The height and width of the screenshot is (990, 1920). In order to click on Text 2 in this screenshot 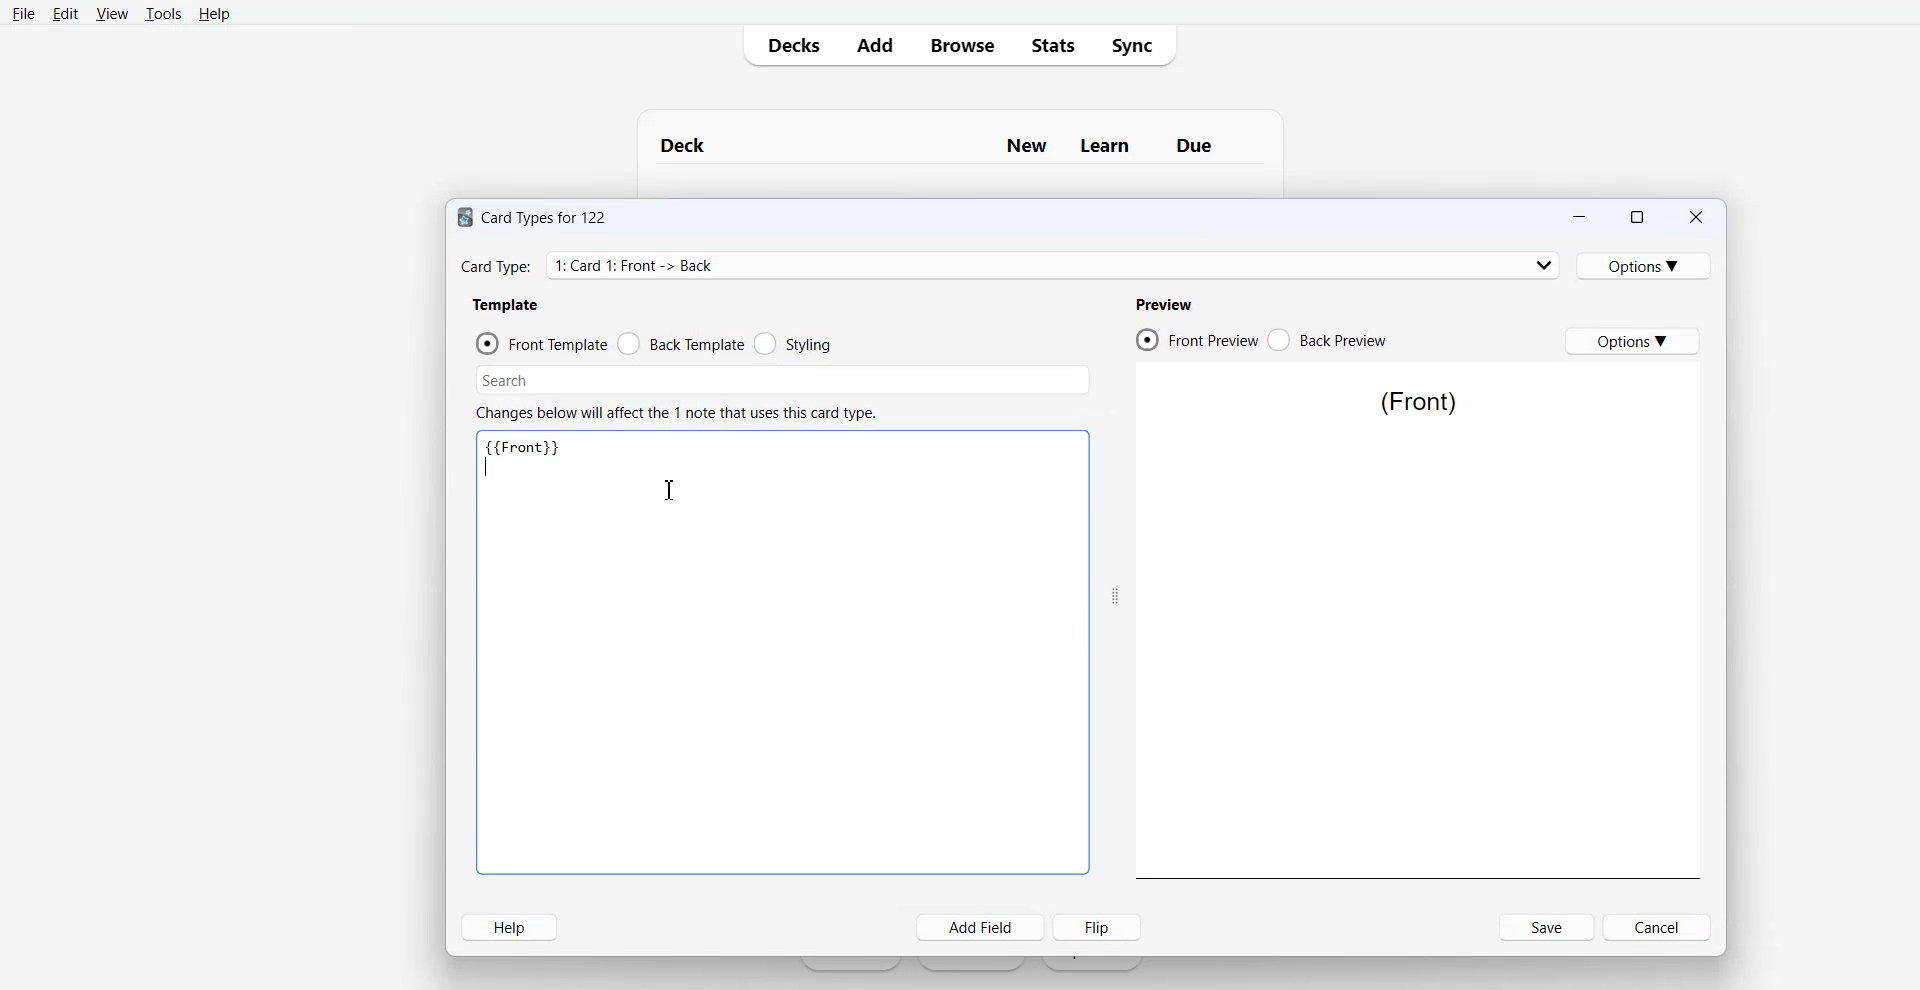, I will do `click(532, 457)`.